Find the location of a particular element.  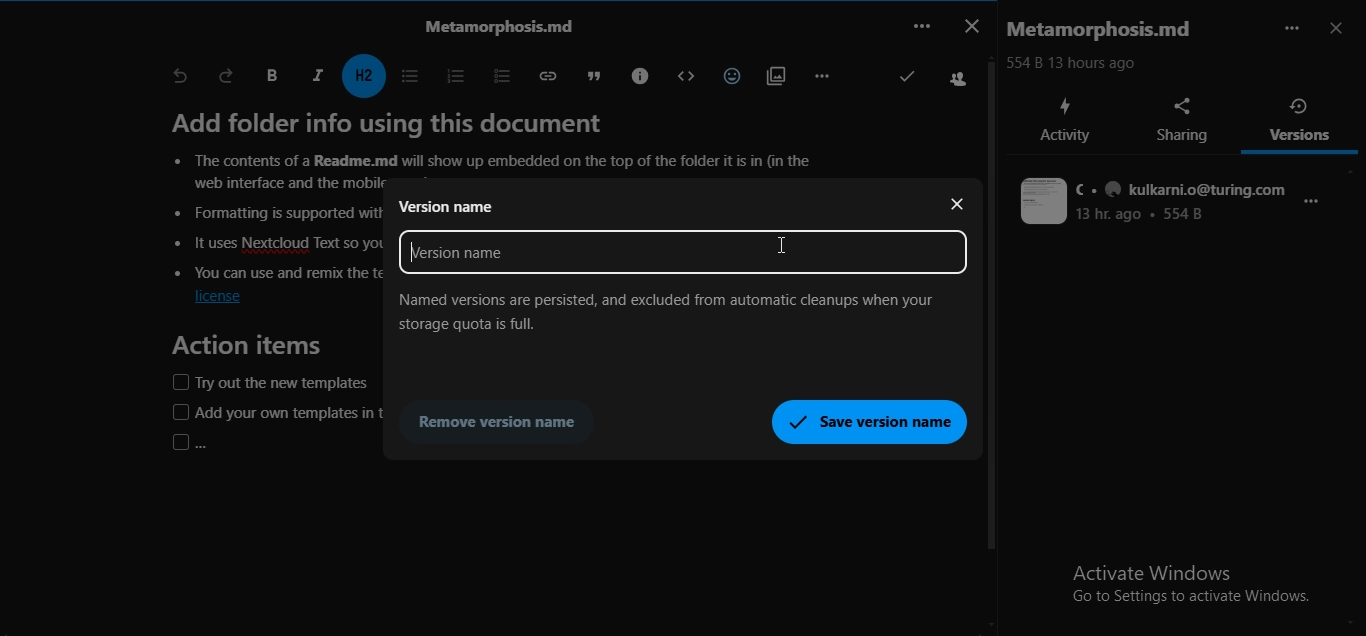

more options is located at coordinates (1316, 208).